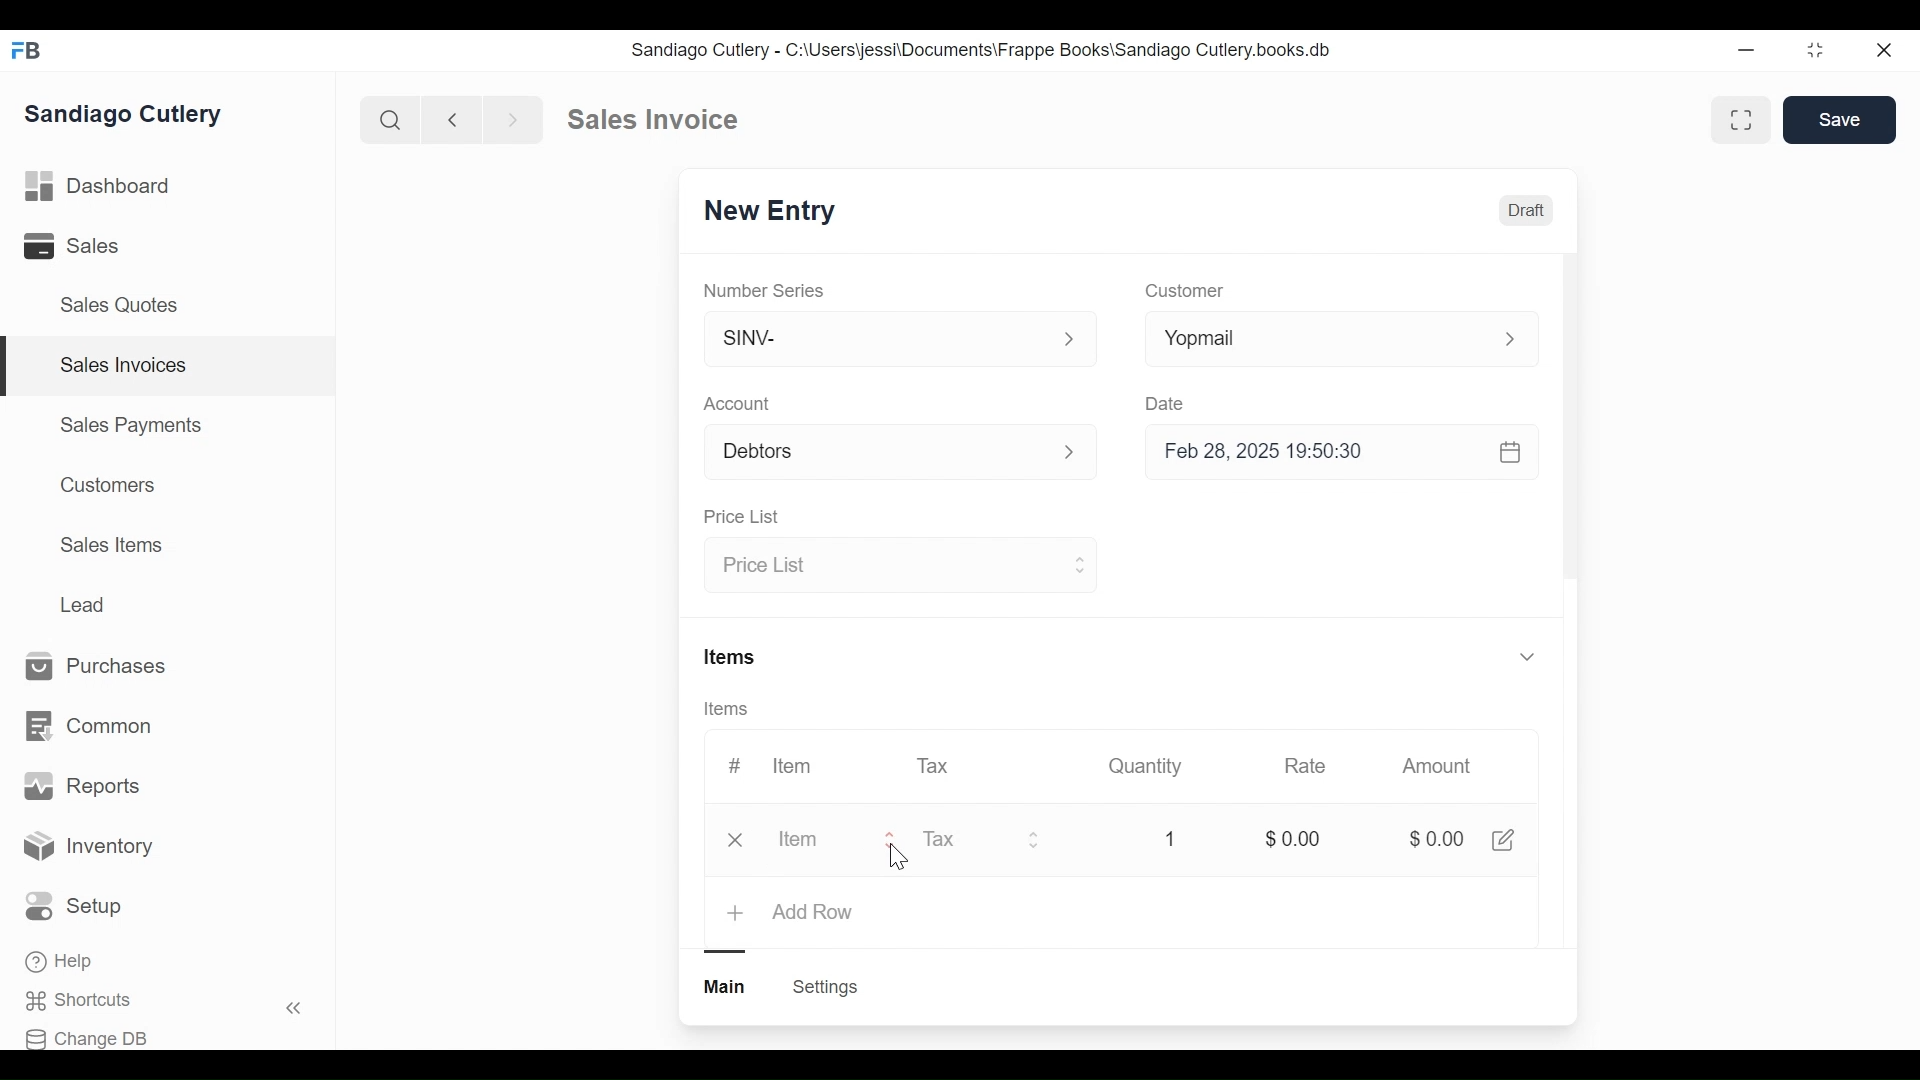  I want to click on Price List, so click(746, 517).